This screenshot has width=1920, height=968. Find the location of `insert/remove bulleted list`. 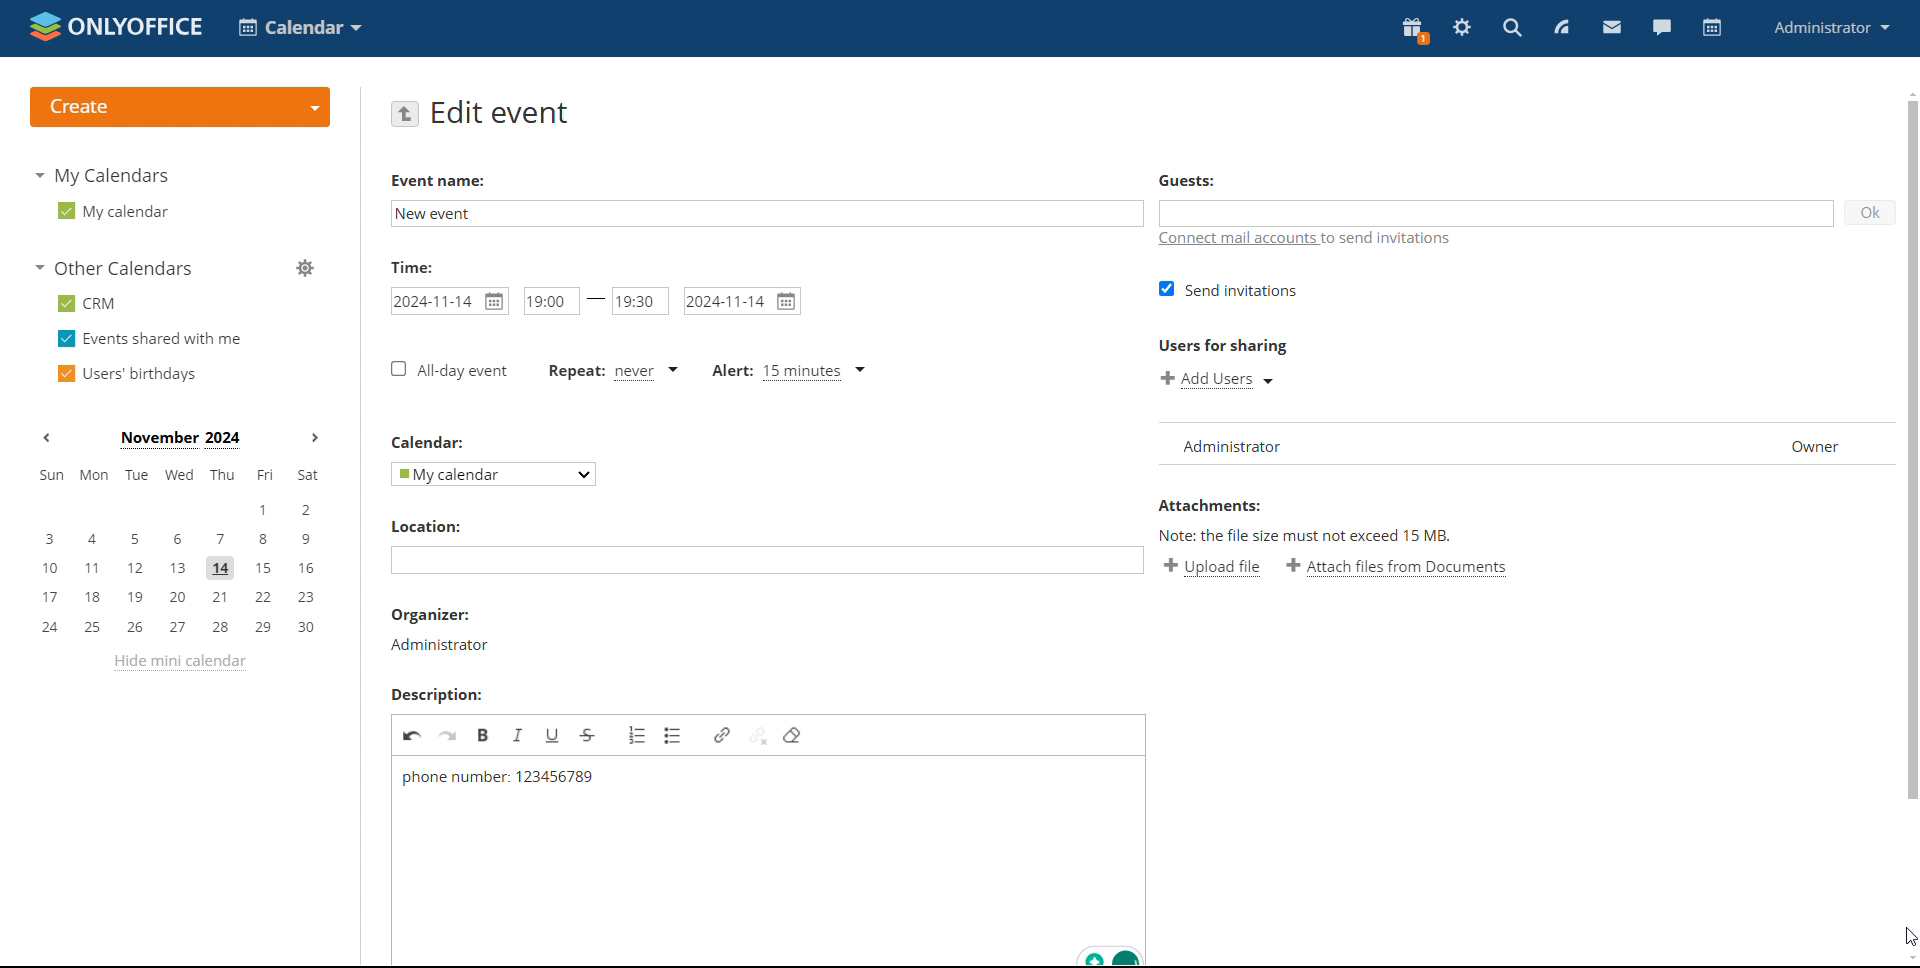

insert/remove bulleted list is located at coordinates (674, 735).